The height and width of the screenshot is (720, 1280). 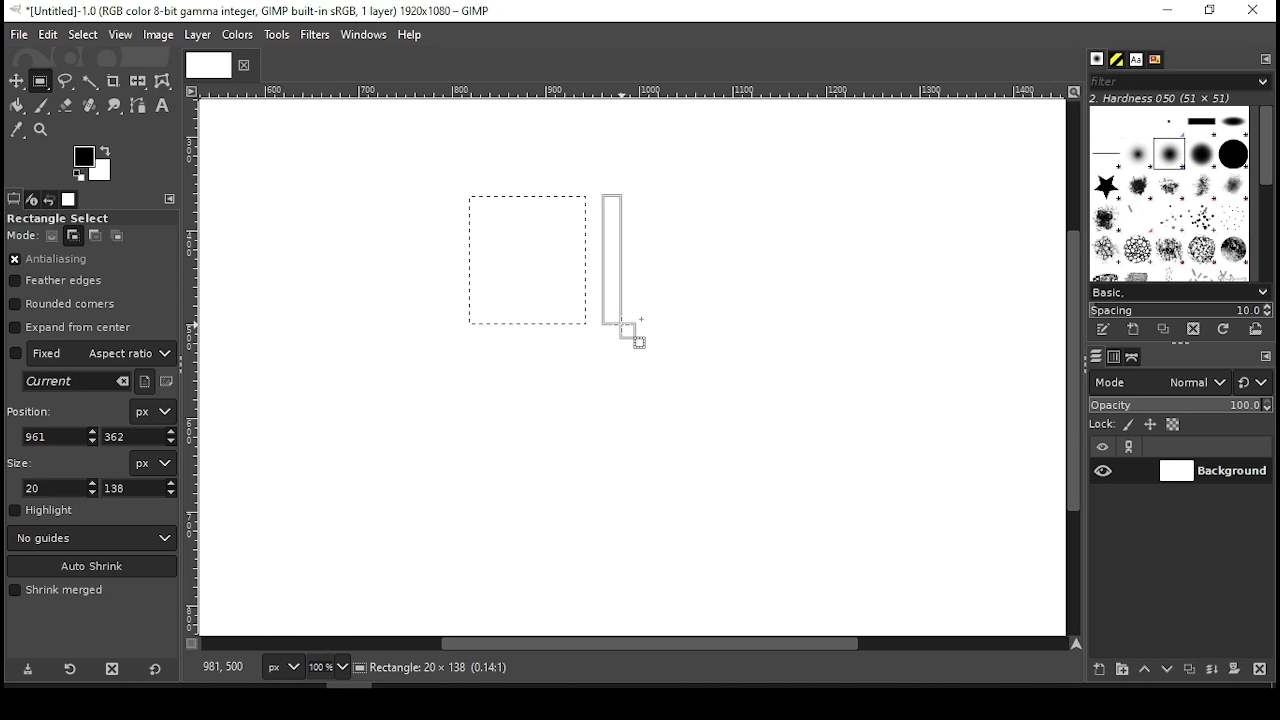 What do you see at coordinates (92, 107) in the screenshot?
I see `heal tool` at bounding box center [92, 107].